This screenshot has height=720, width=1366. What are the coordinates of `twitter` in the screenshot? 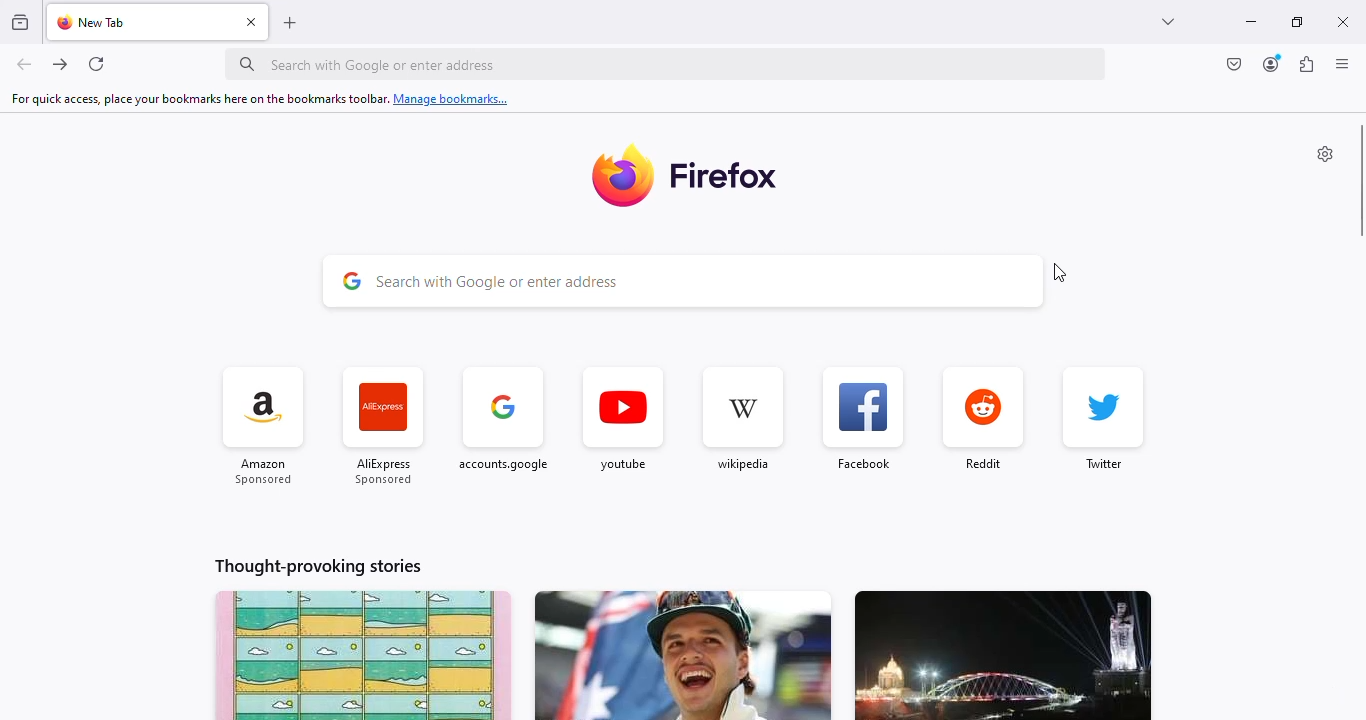 It's located at (1103, 423).